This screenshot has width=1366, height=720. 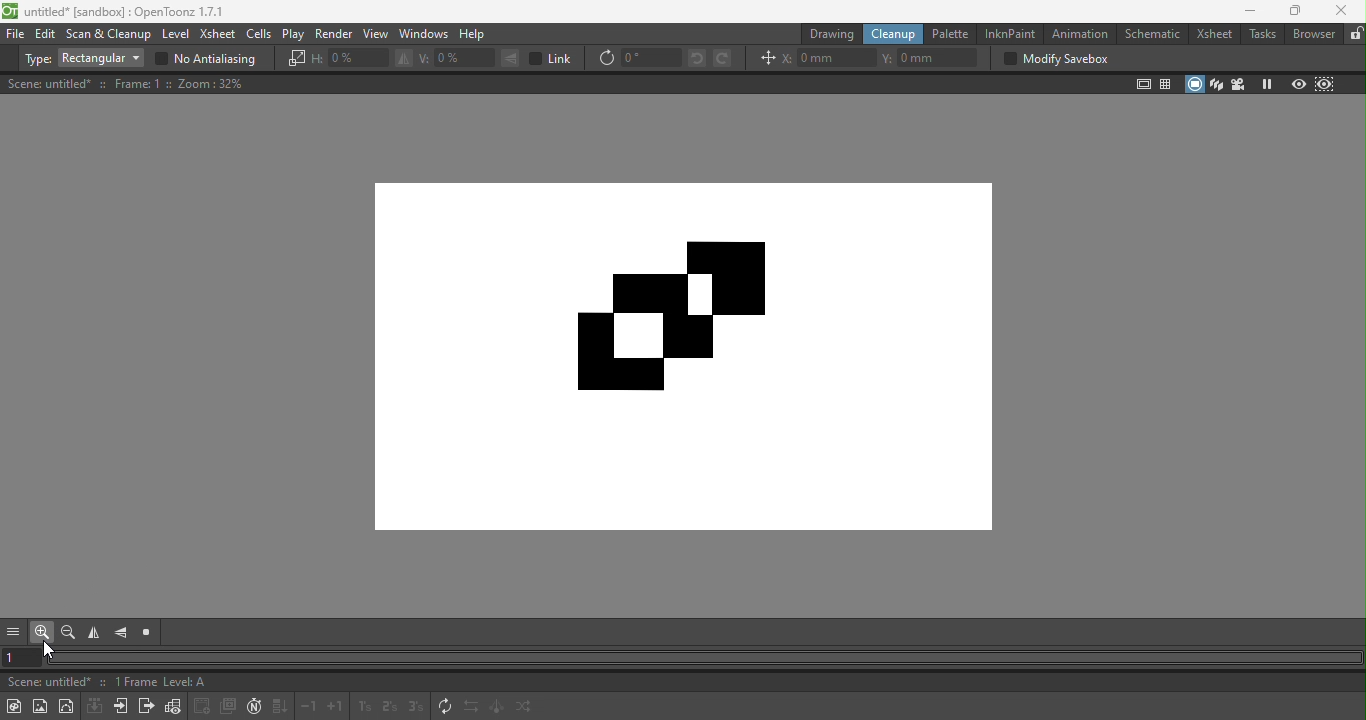 What do you see at coordinates (1010, 33) in the screenshot?
I see `InknPaint` at bounding box center [1010, 33].